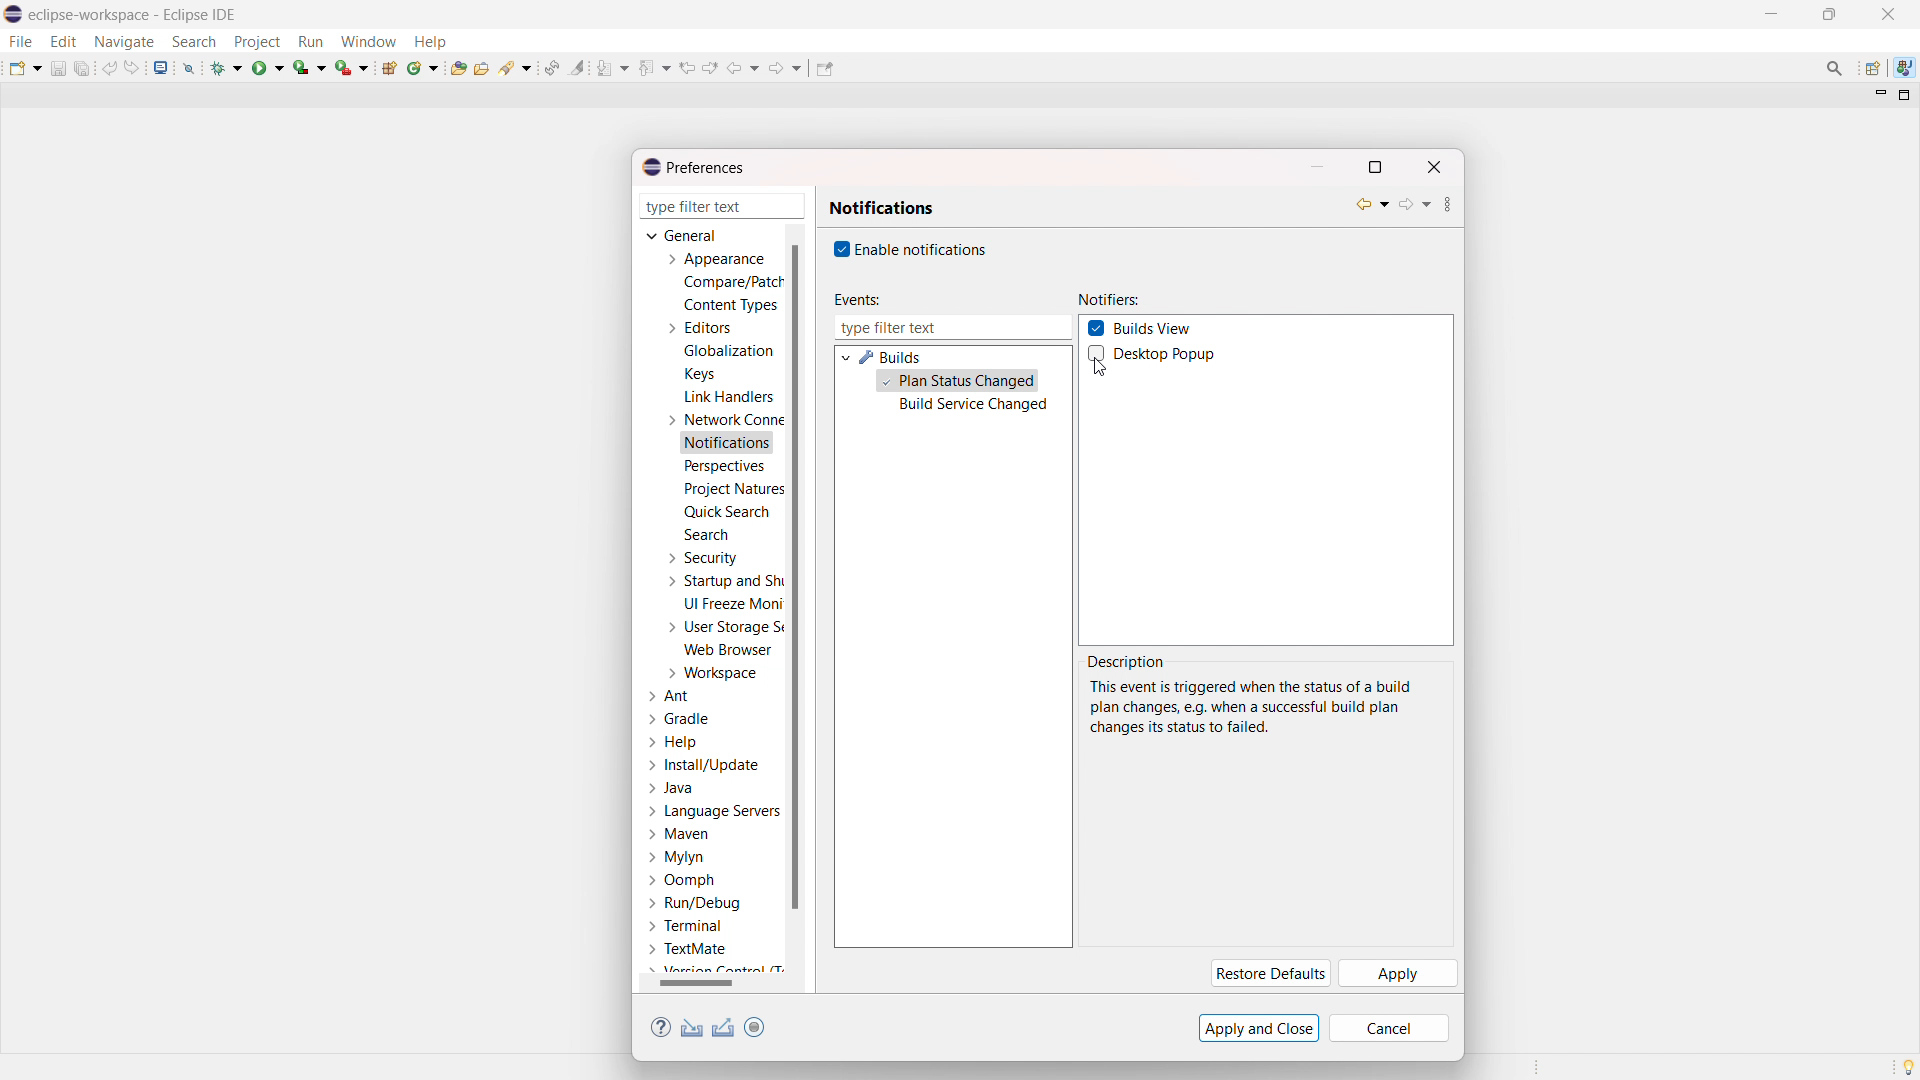 This screenshot has height=1080, width=1920. I want to click on perspectives, so click(723, 467).